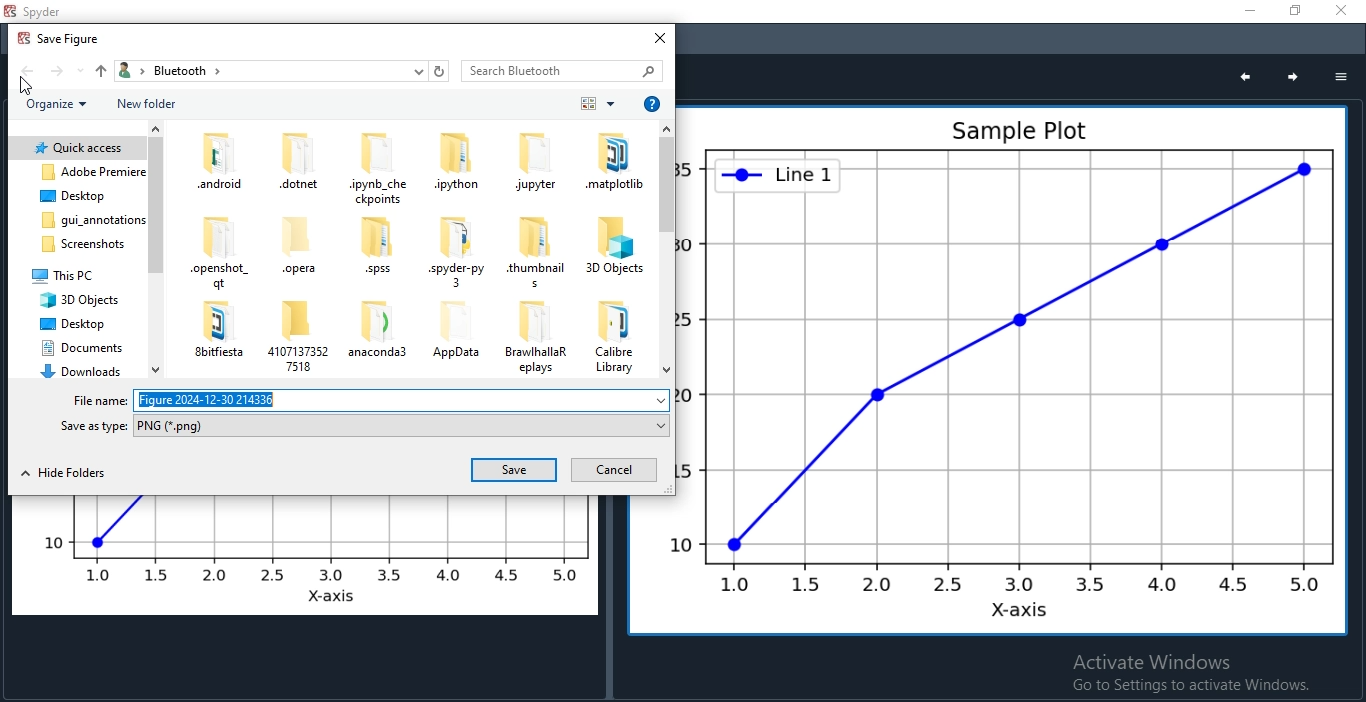  What do you see at coordinates (25, 71) in the screenshot?
I see `back folder` at bounding box center [25, 71].